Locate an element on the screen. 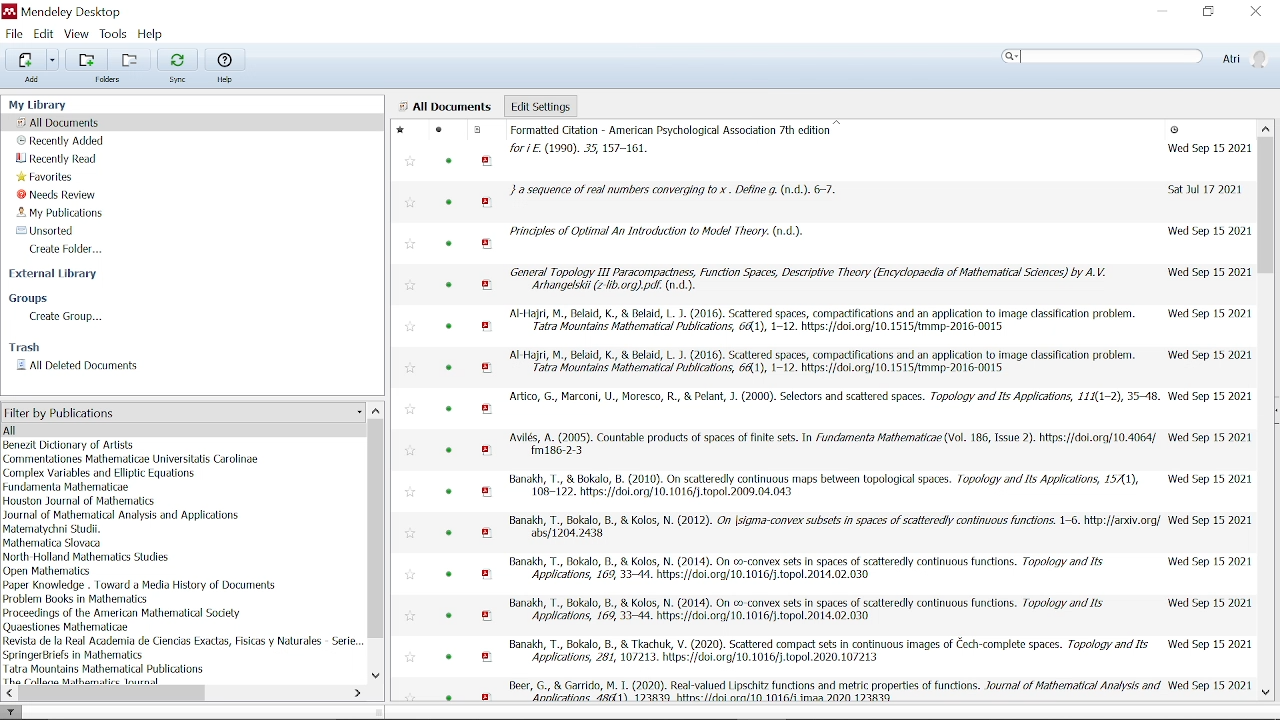 Image resolution: width=1280 pixels, height=720 pixels. favourite is located at coordinates (403, 132).